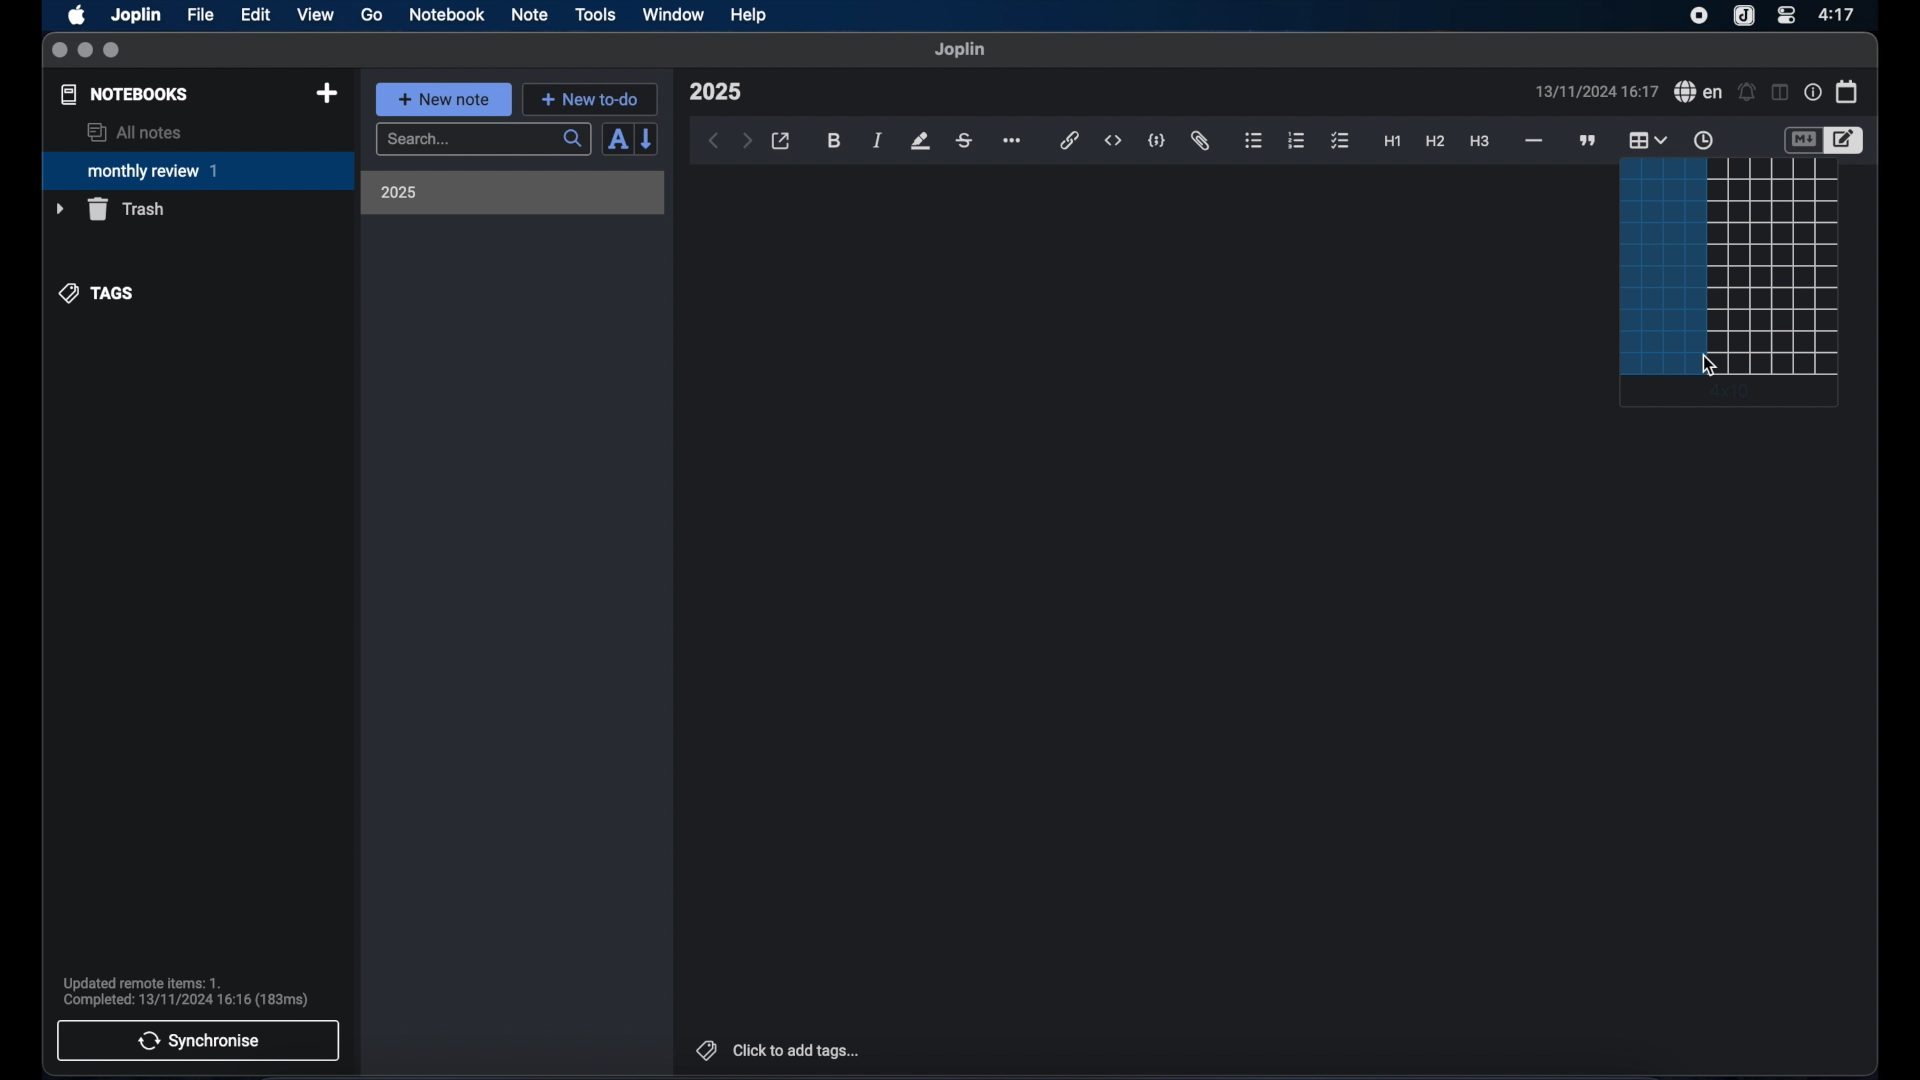 Image resolution: width=1920 pixels, height=1080 pixels. What do you see at coordinates (59, 51) in the screenshot?
I see `close` at bounding box center [59, 51].